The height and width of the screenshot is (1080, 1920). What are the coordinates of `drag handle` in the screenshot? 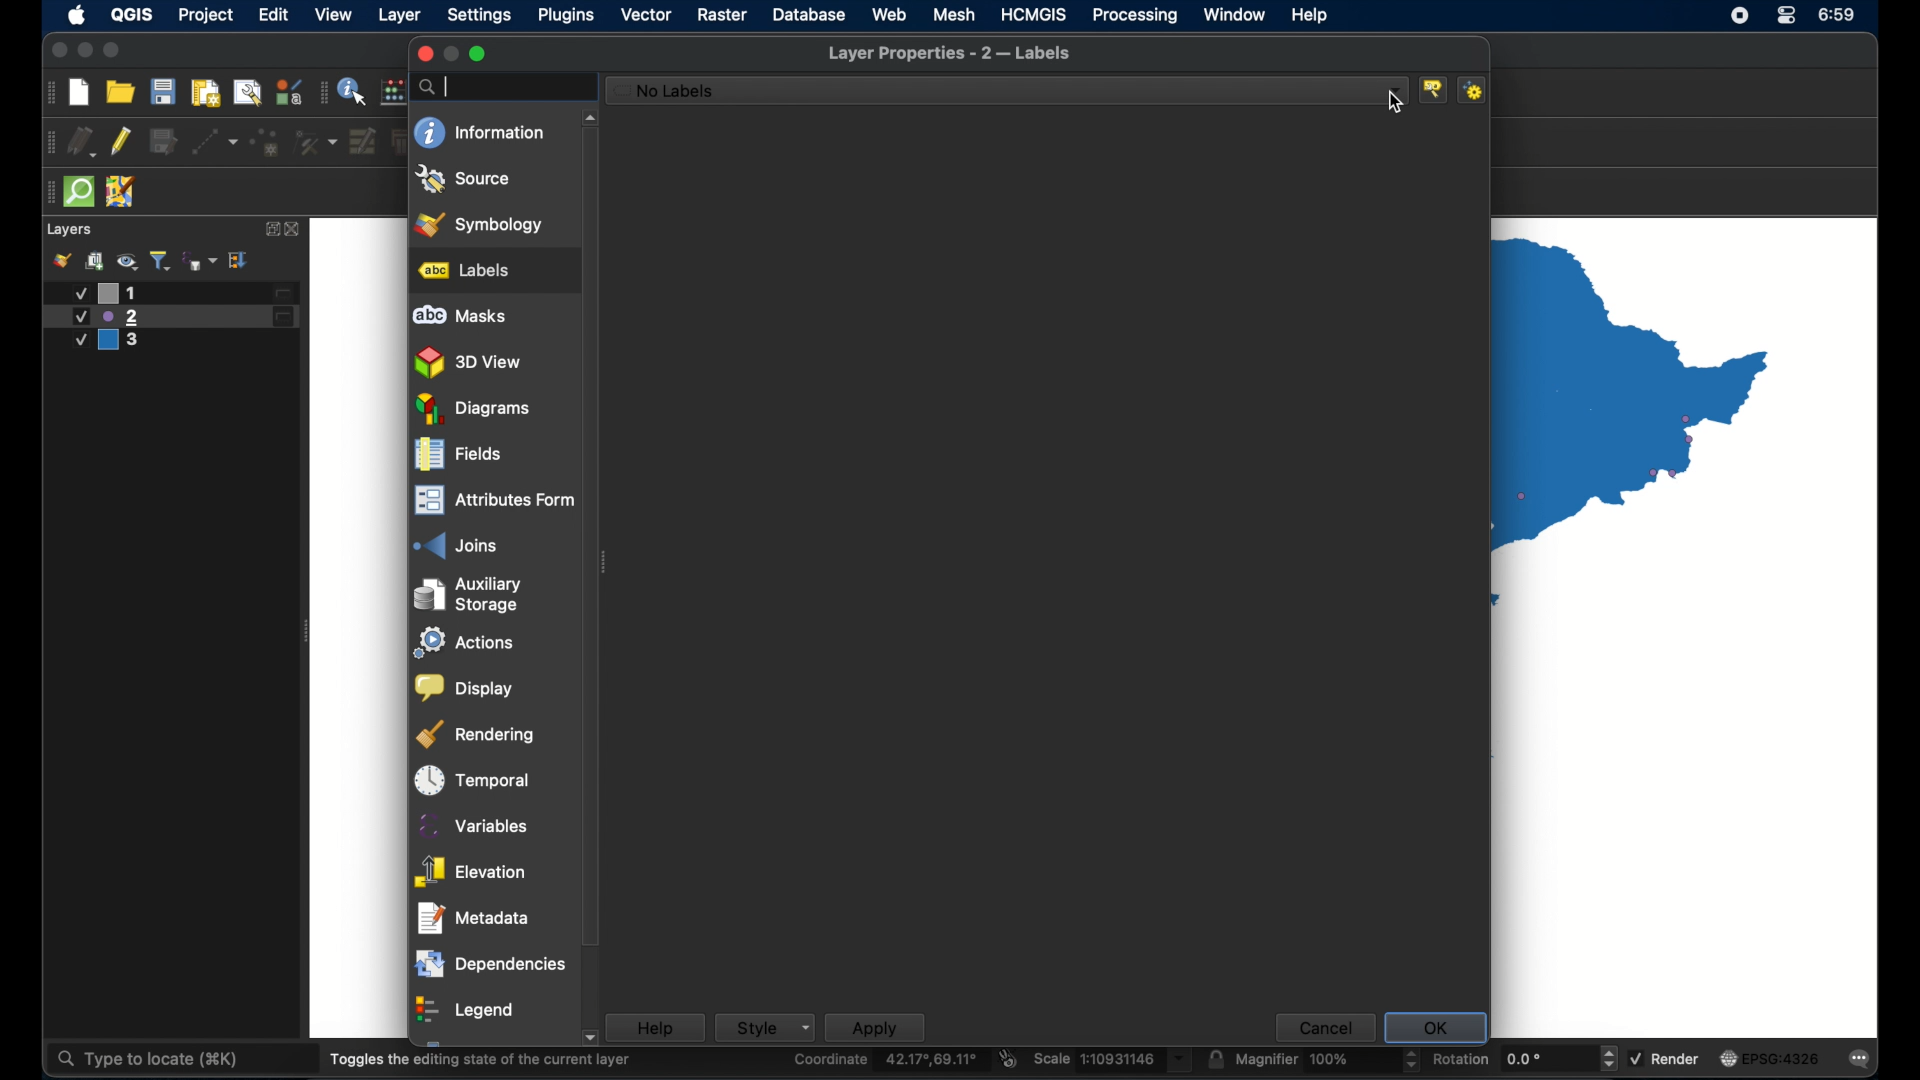 It's located at (47, 193).